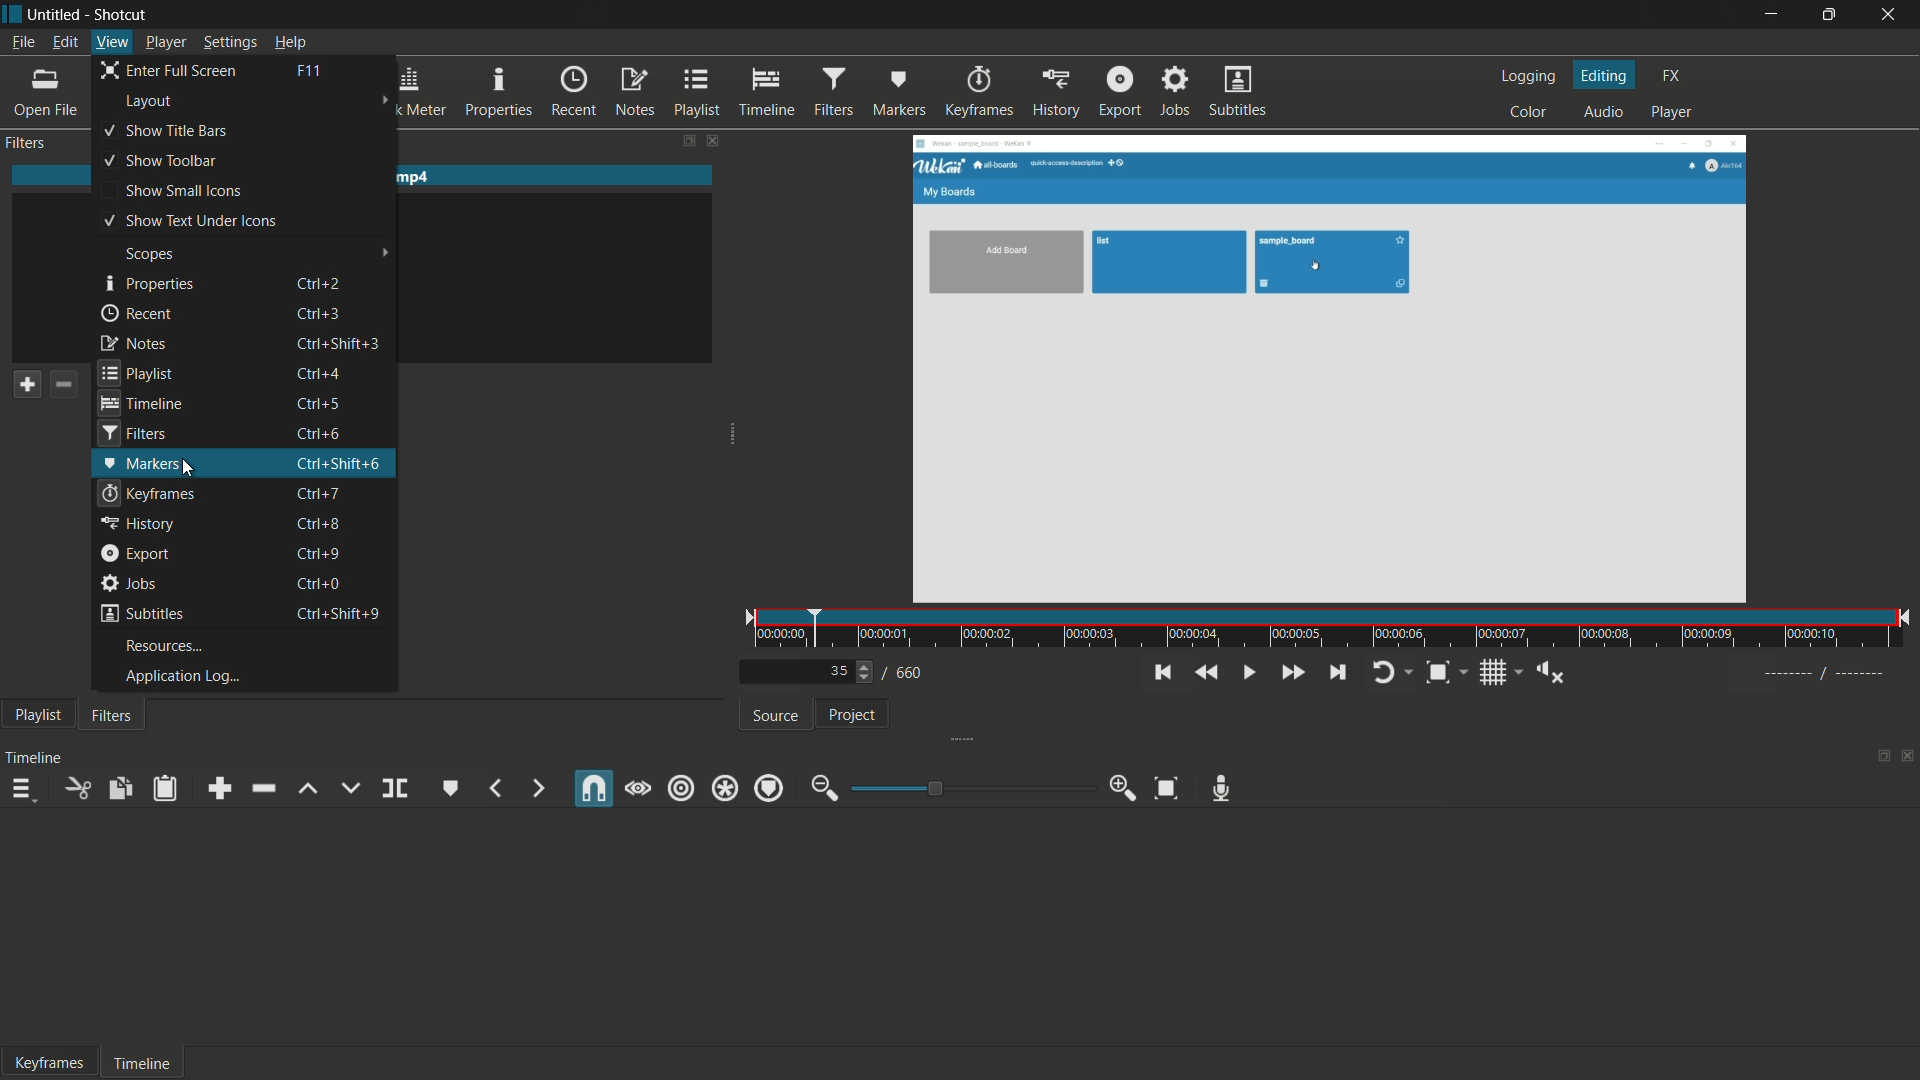 The image size is (1920, 1080). Describe the element at coordinates (132, 373) in the screenshot. I see `playlist` at that location.